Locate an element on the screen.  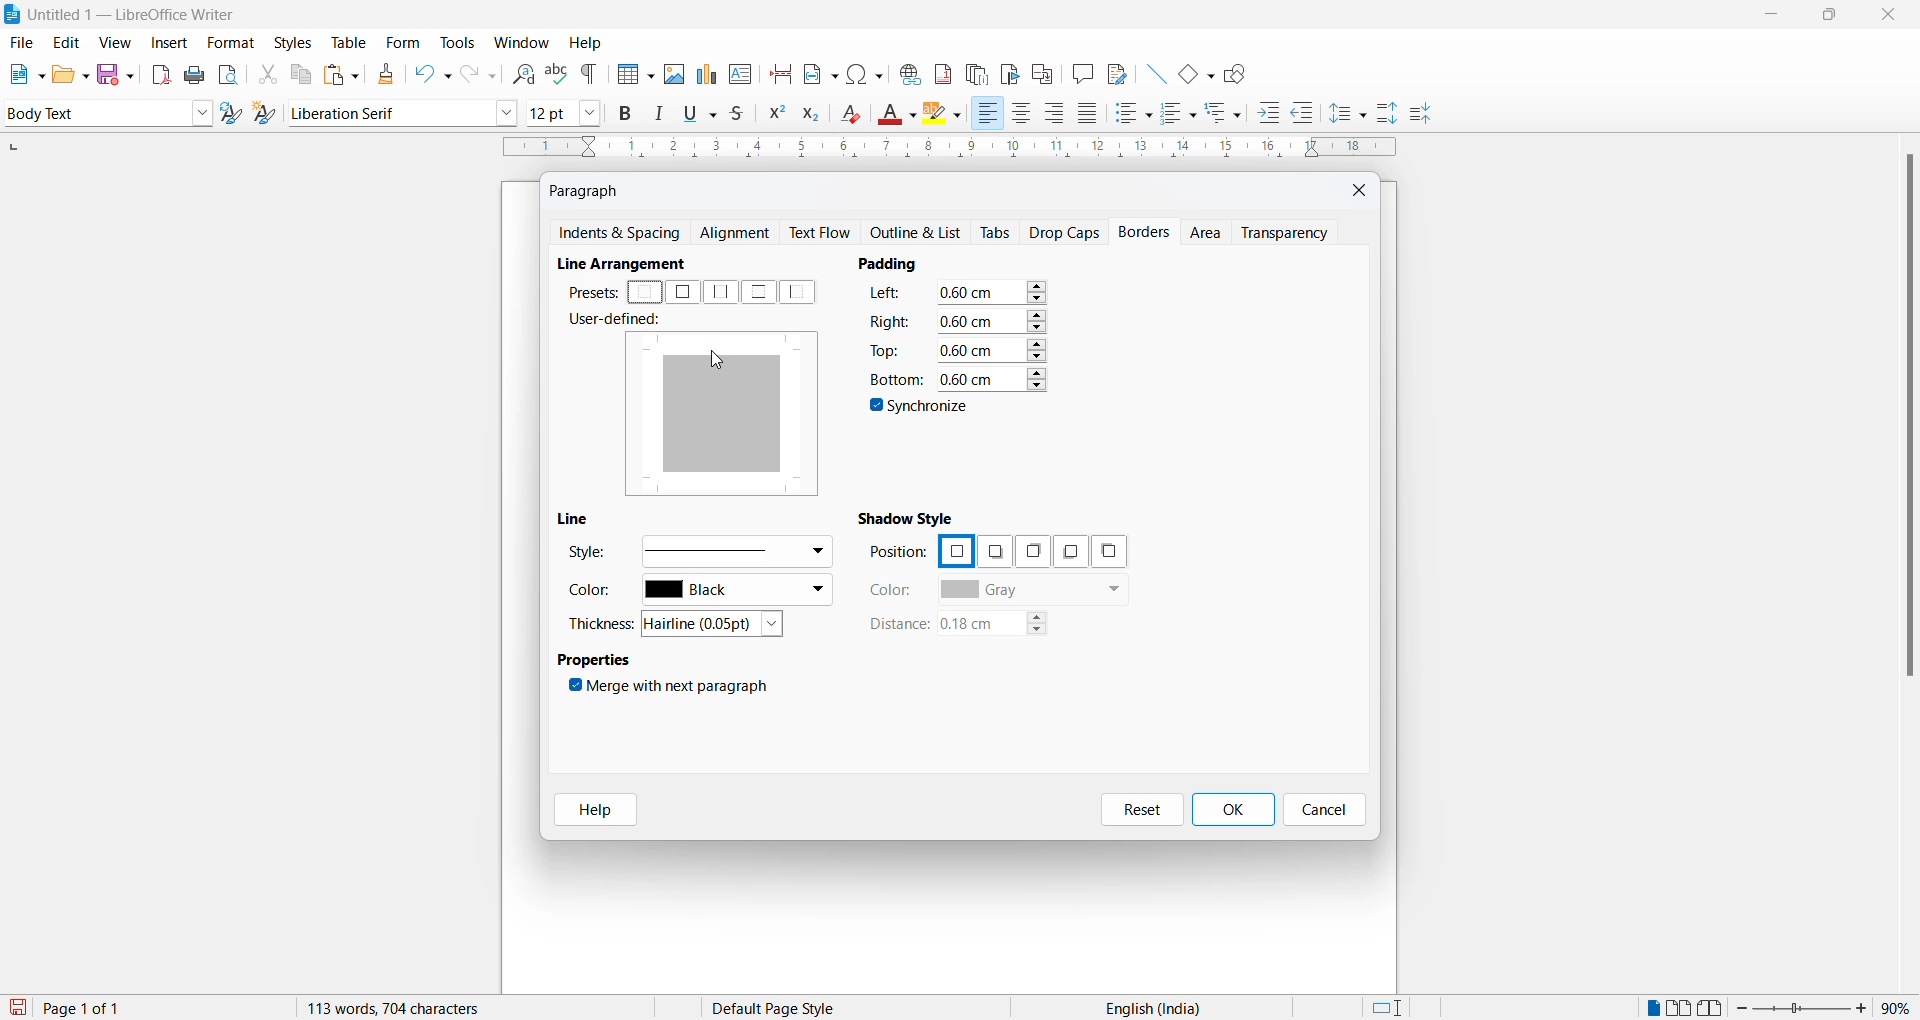
position options is located at coordinates (1029, 551).